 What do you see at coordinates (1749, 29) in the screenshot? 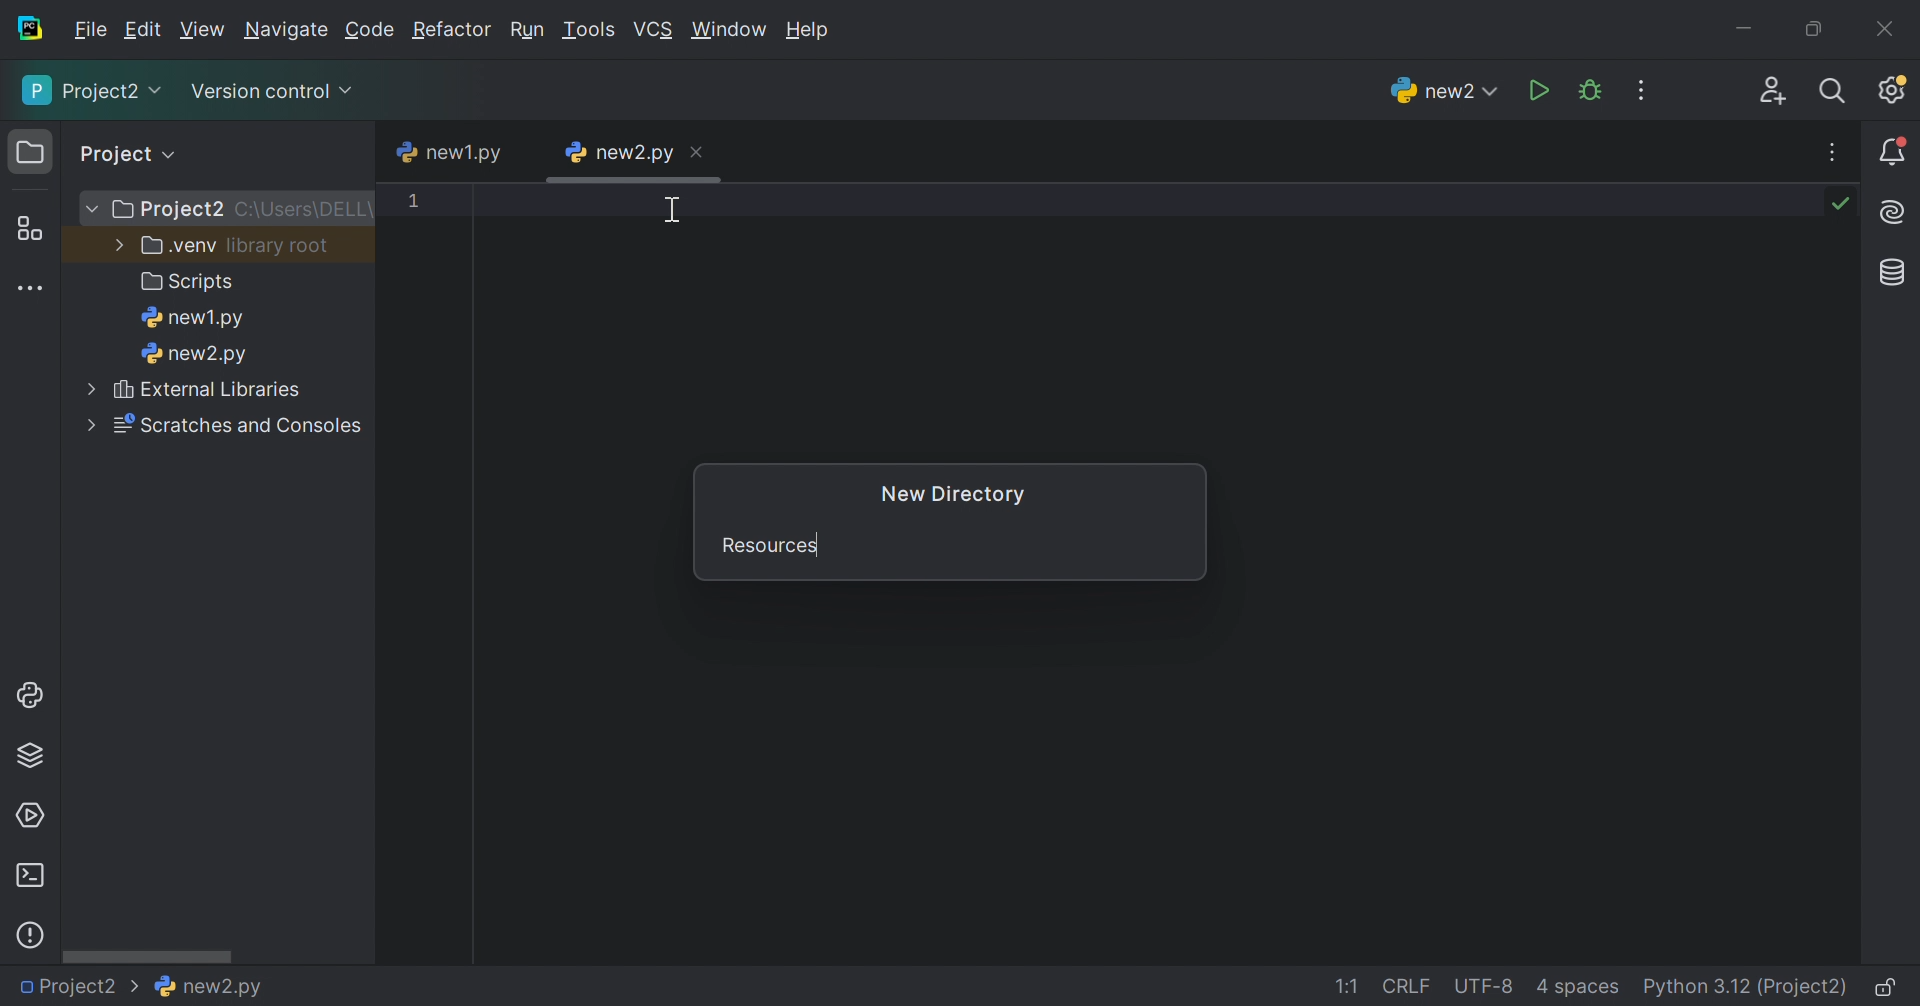
I see `Minimize` at bounding box center [1749, 29].